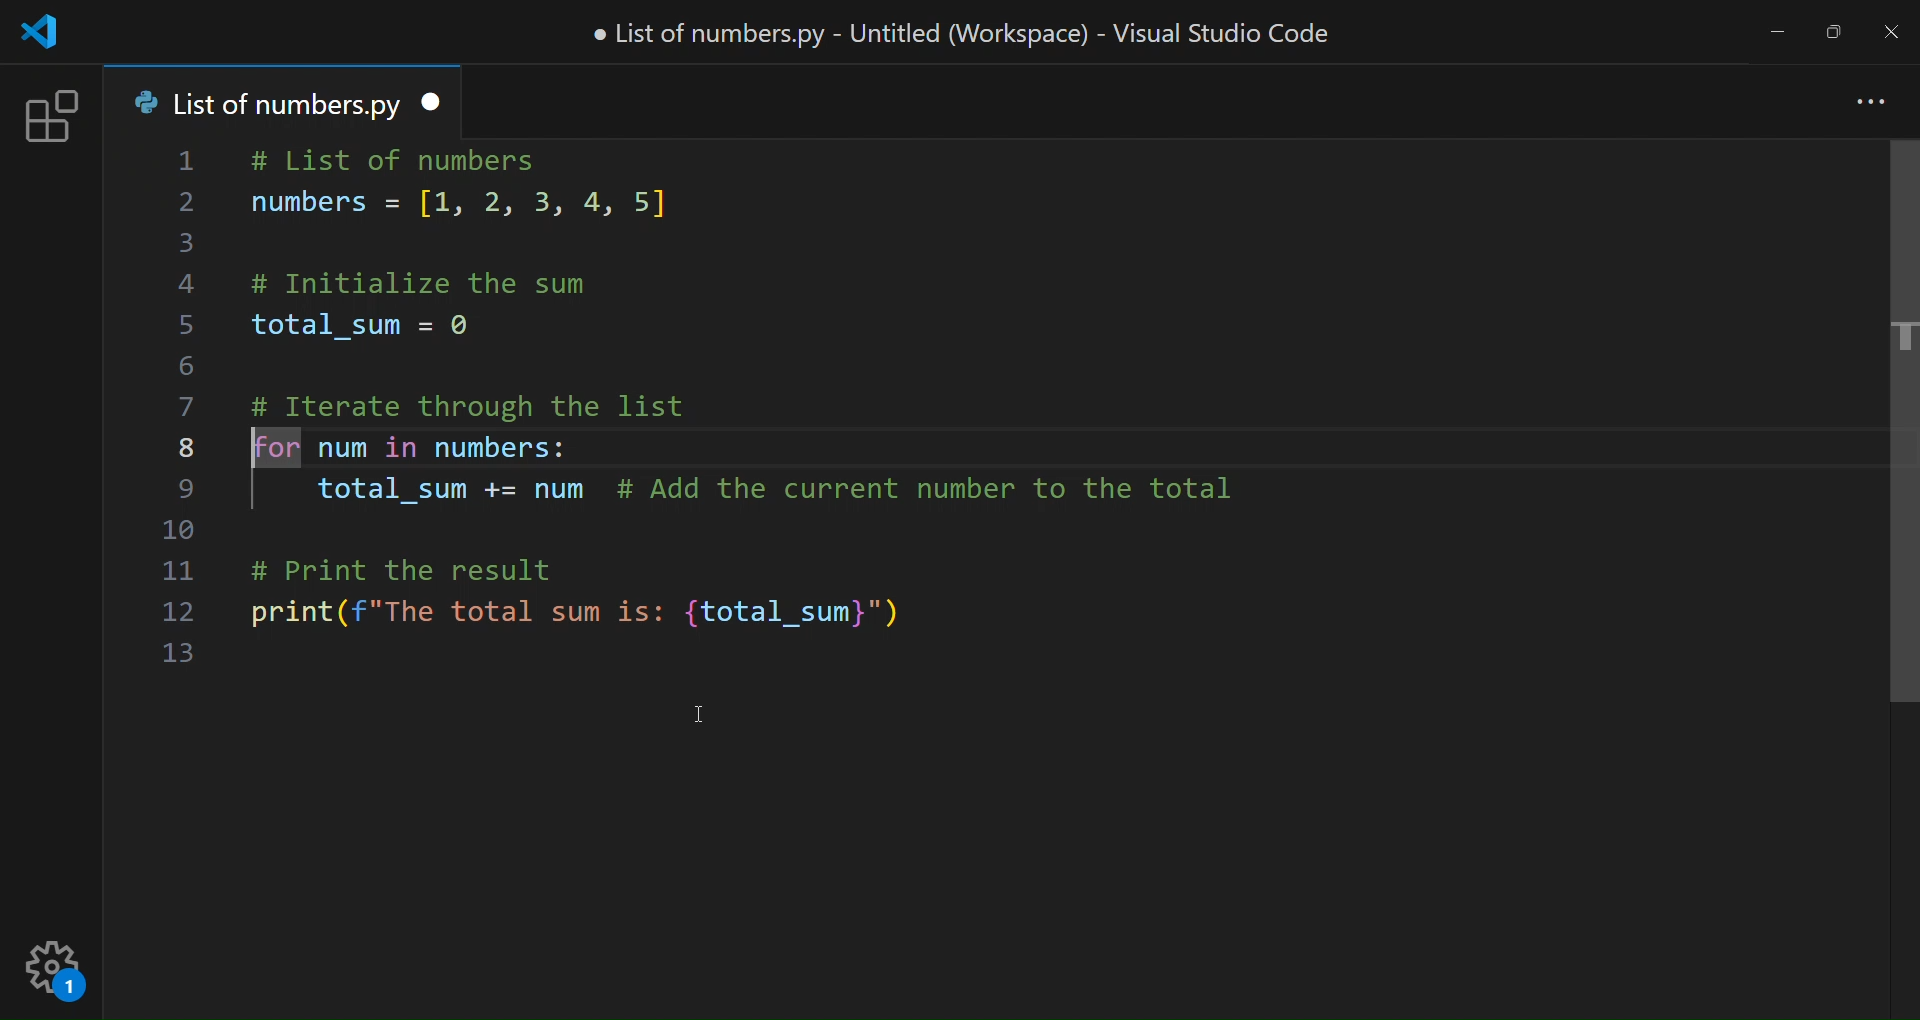  I want to click on close, so click(1892, 30).